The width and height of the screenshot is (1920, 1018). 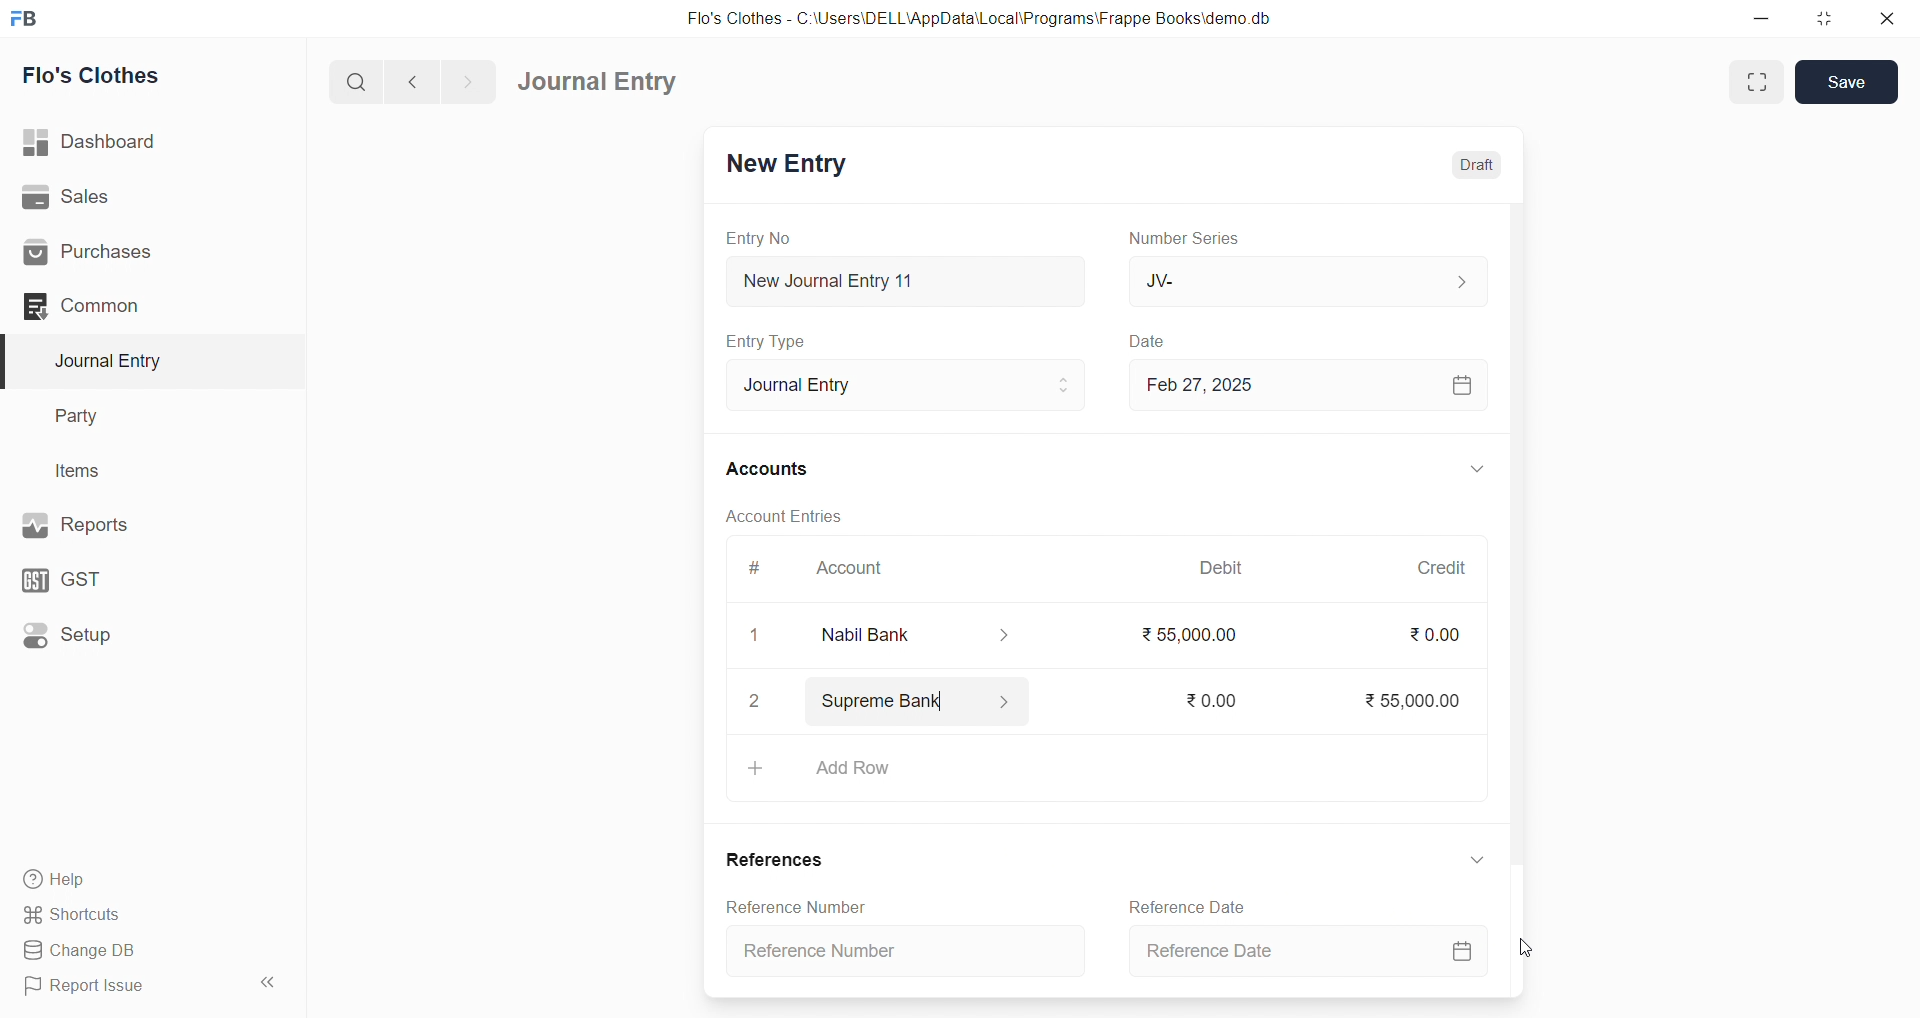 What do you see at coordinates (776, 857) in the screenshot?
I see `References` at bounding box center [776, 857].